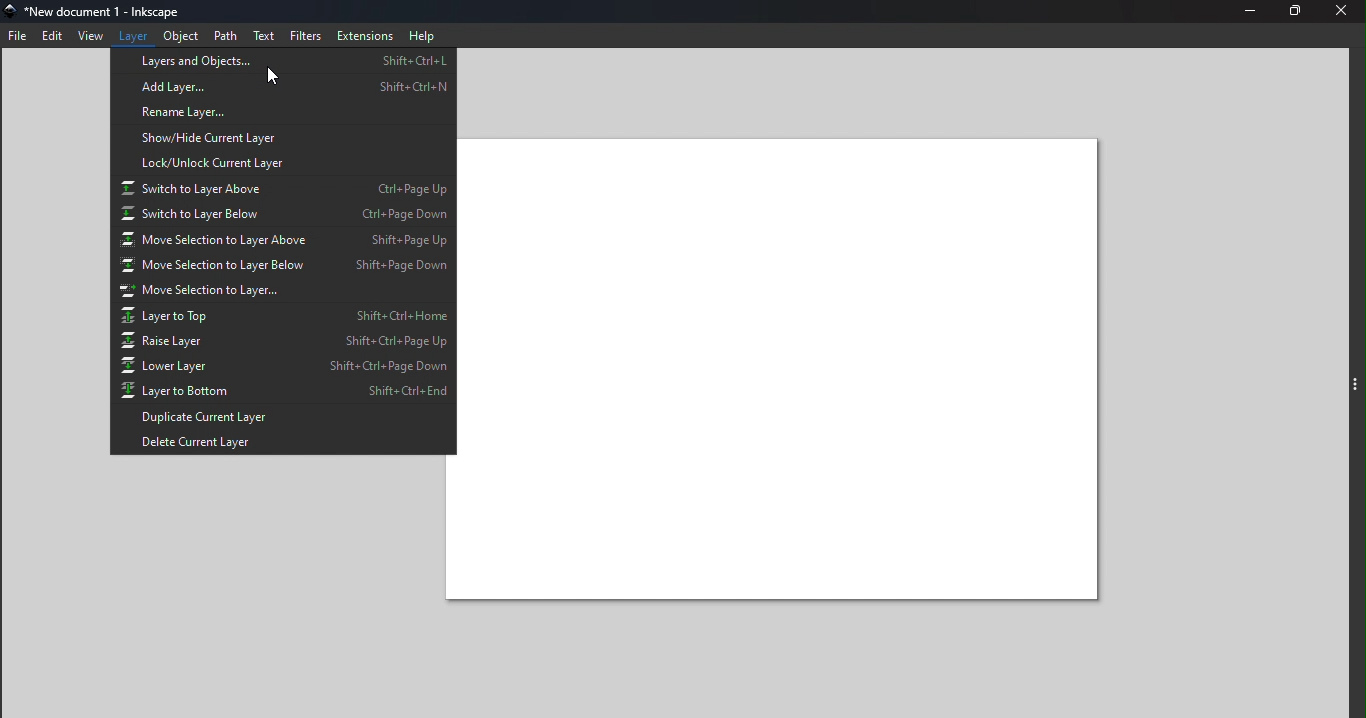 The image size is (1366, 718). Describe the element at coordinates (285, 341) in the screenshot. I see `Raise layer` at that location.